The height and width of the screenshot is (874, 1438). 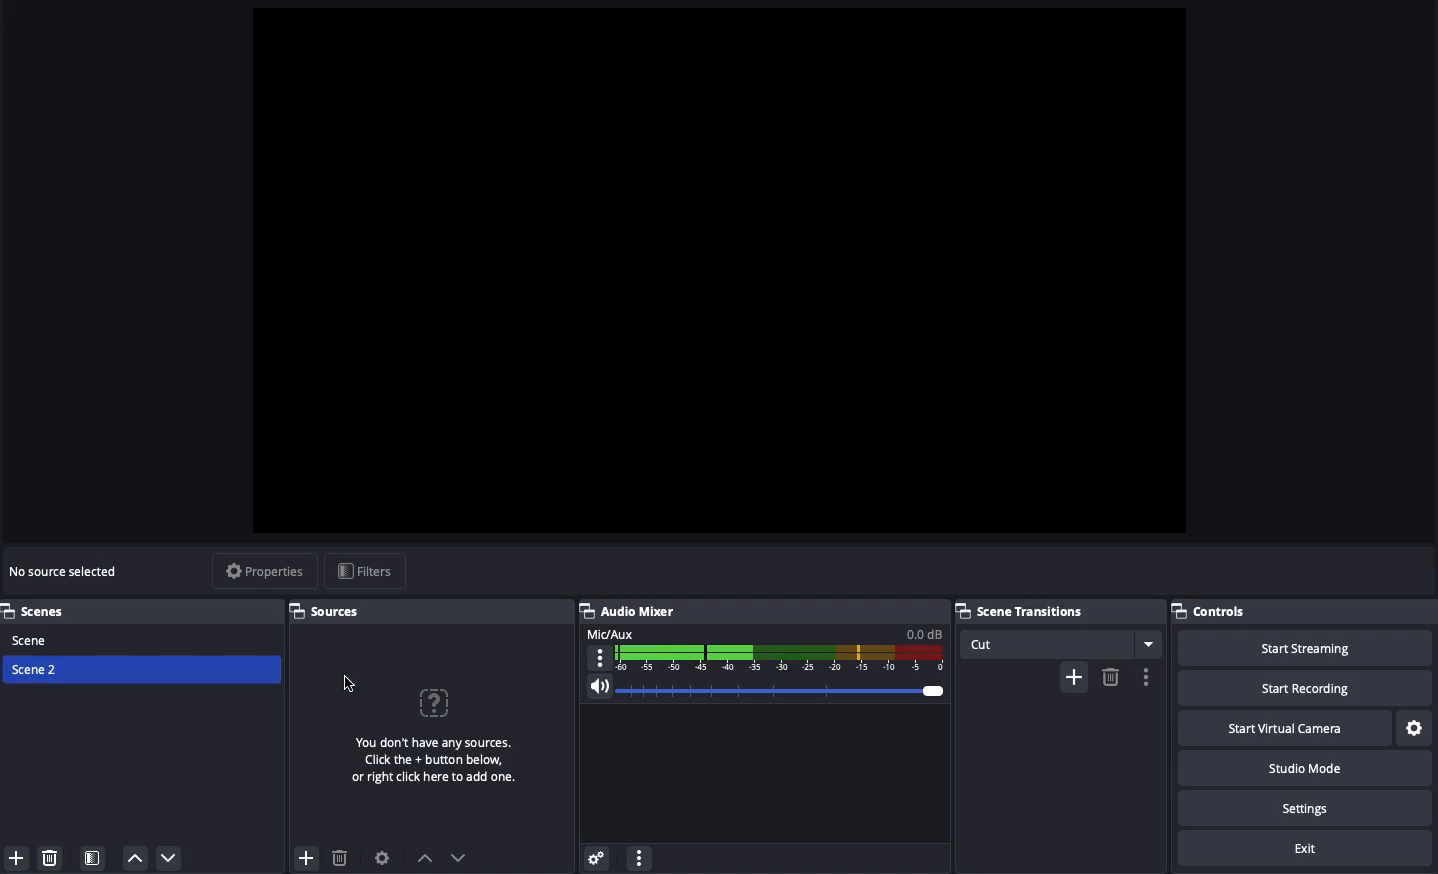 What do you see at coordinates (1299, 687) in the screenshot?
I see `Start recording` at bounding box center [1299, 687].